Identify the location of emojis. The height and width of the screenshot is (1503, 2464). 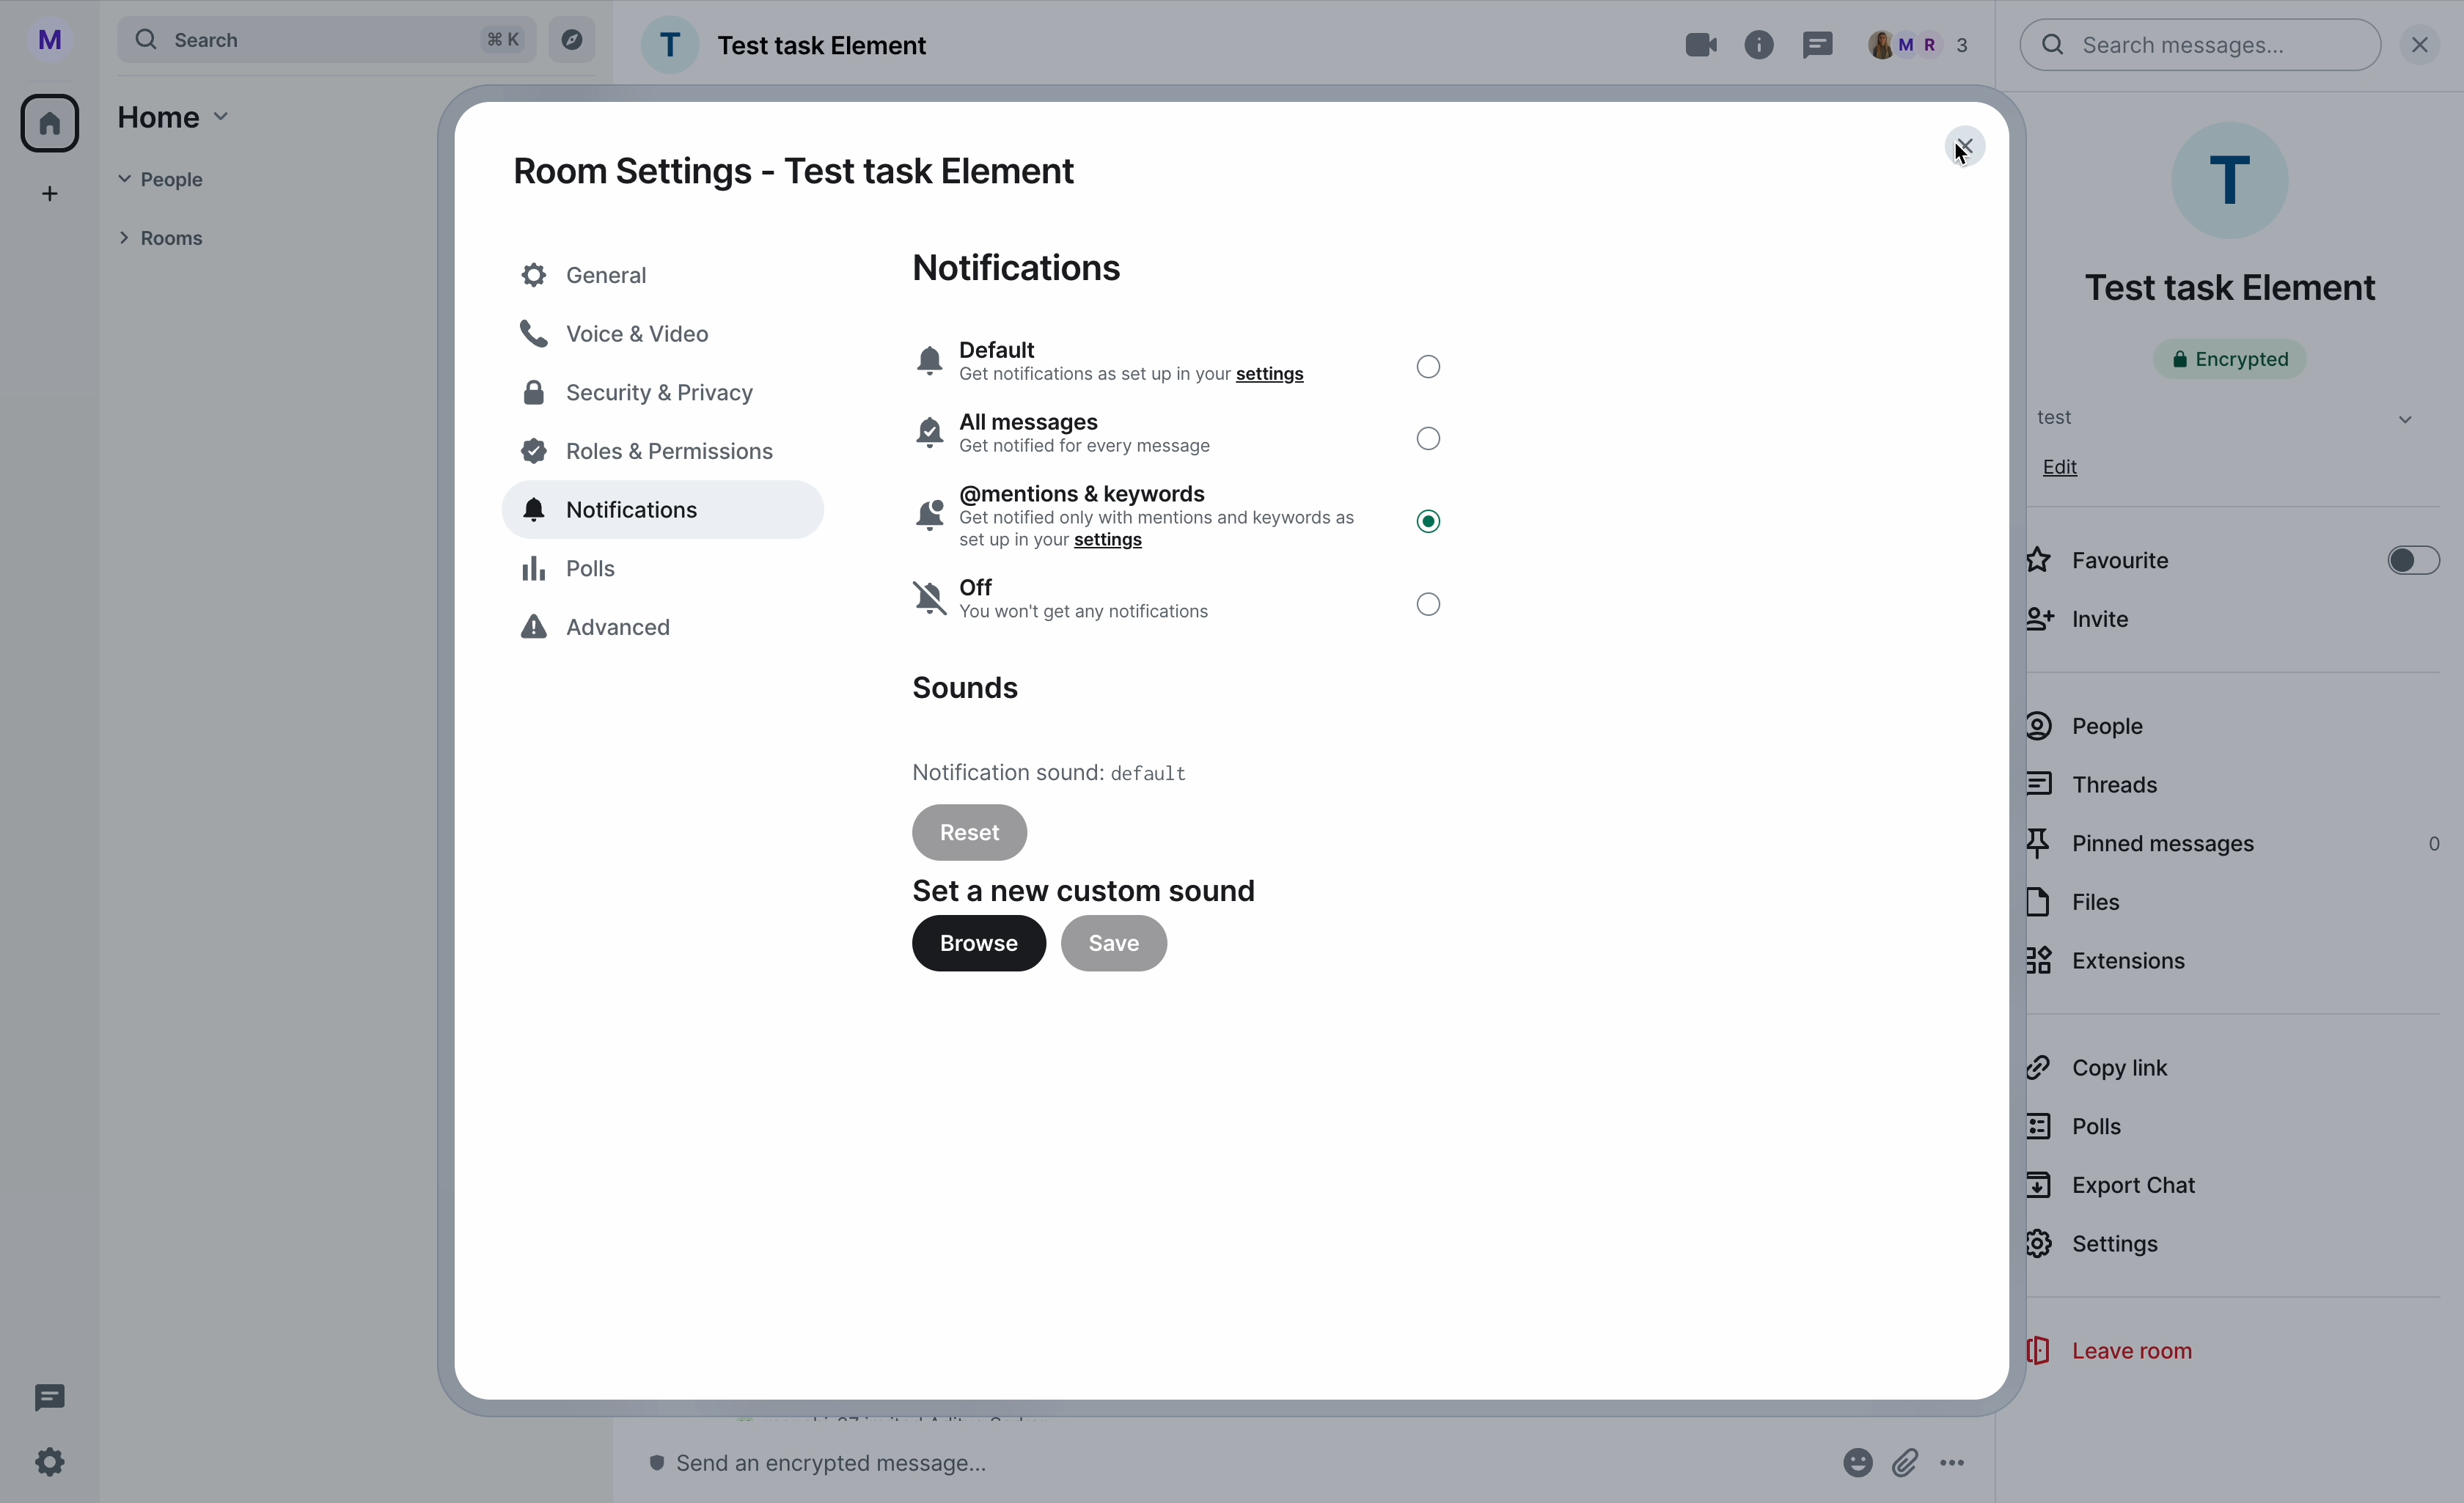
(1855, 1464).